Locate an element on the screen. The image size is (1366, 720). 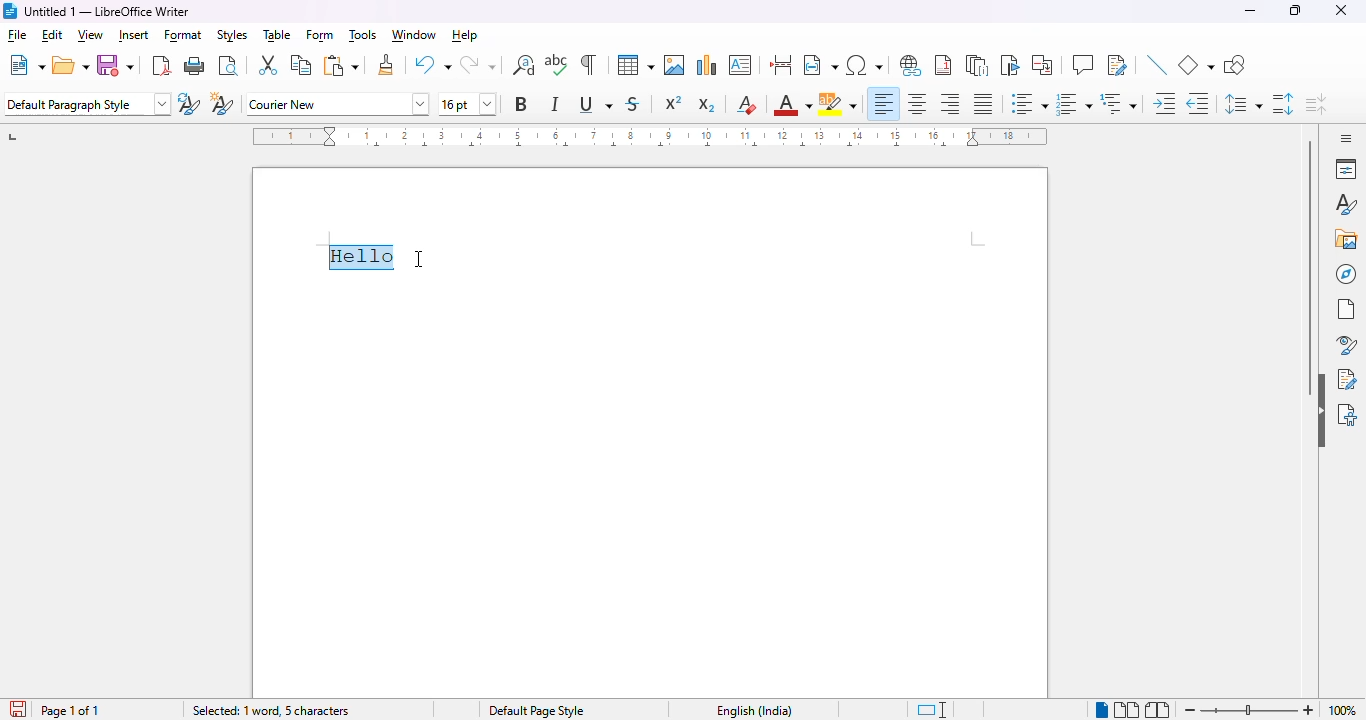
set paragraph style is located at coordinates (88, 104).